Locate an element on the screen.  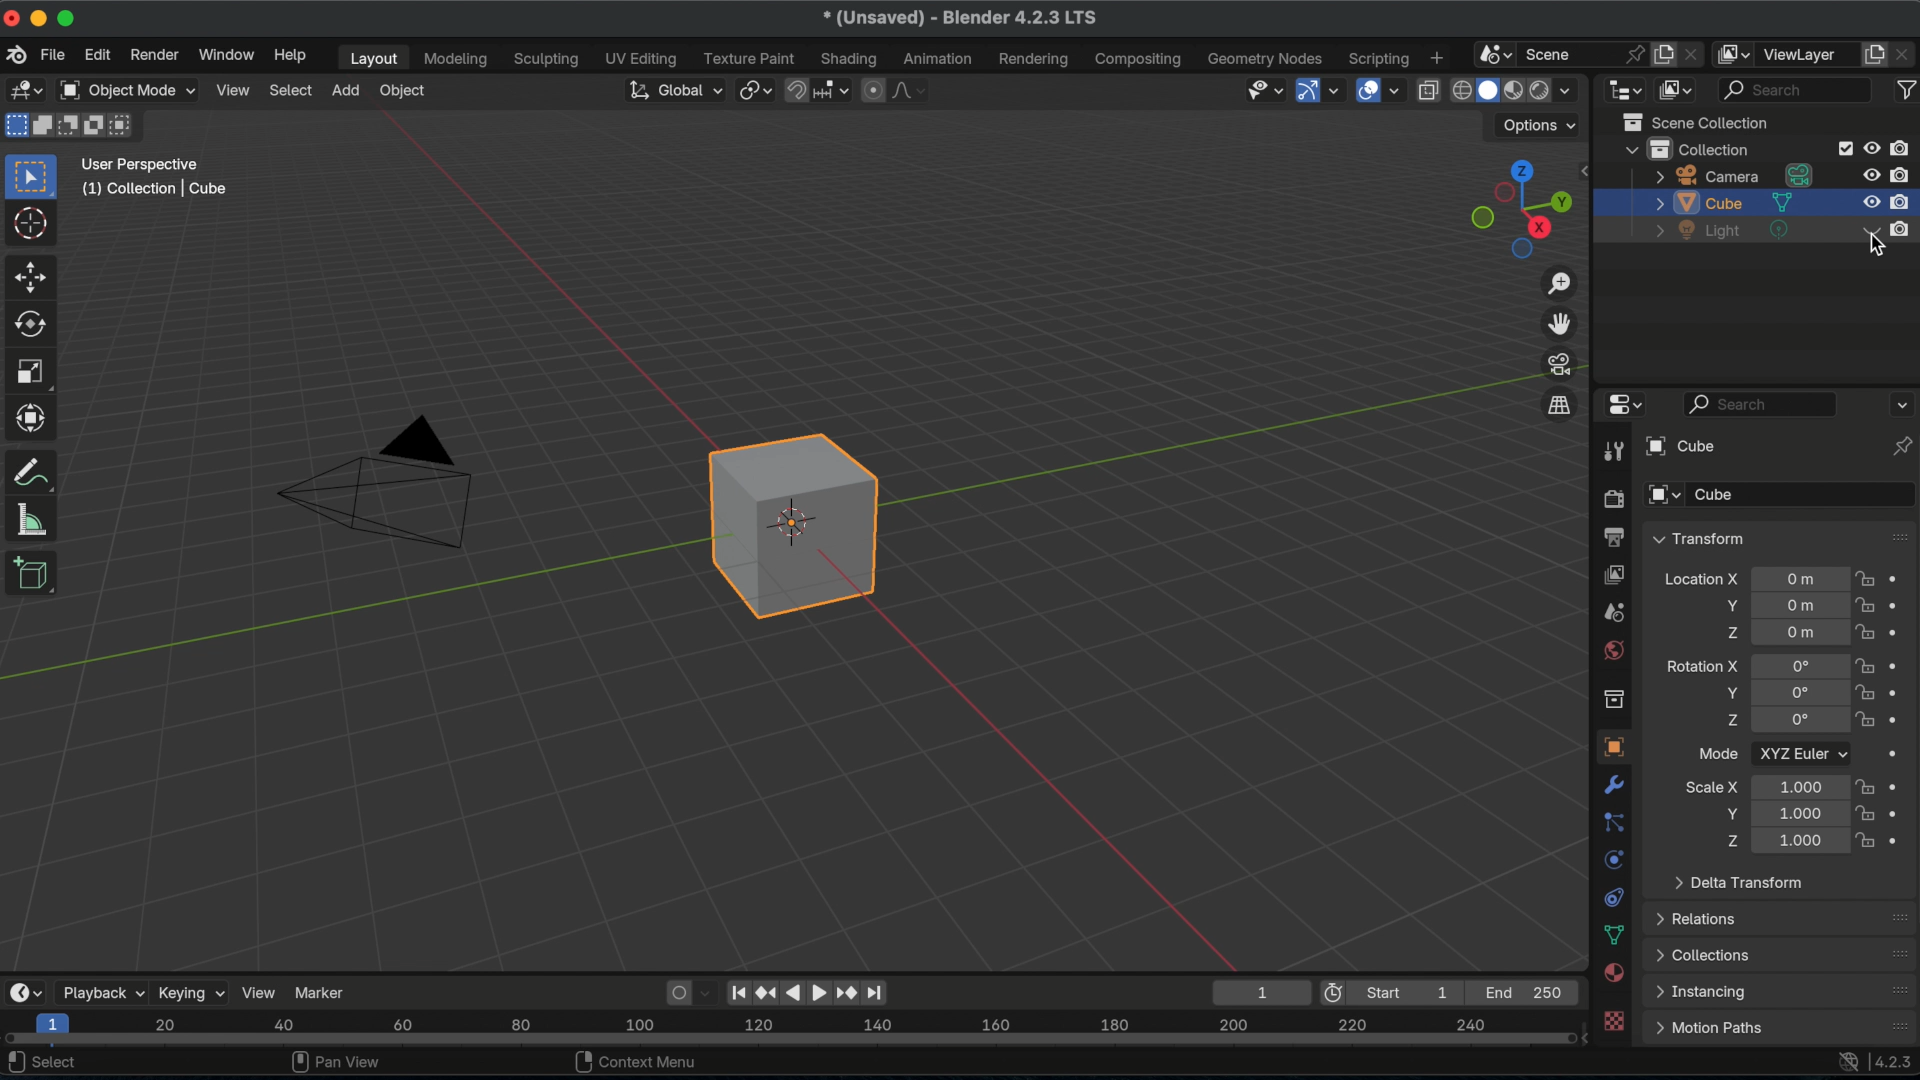
browse object to be linked is located at coordinates (1683, 446).